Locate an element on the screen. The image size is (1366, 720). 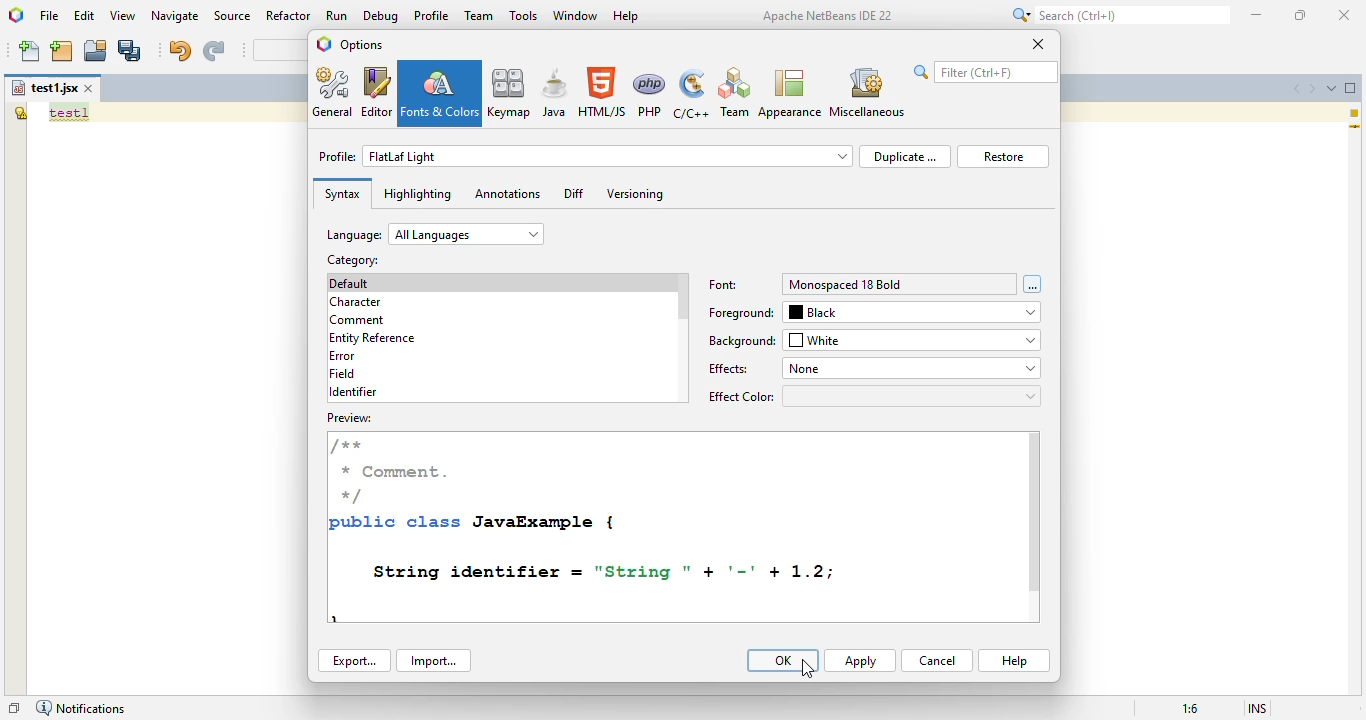
field is located at coordinates (343, 374).